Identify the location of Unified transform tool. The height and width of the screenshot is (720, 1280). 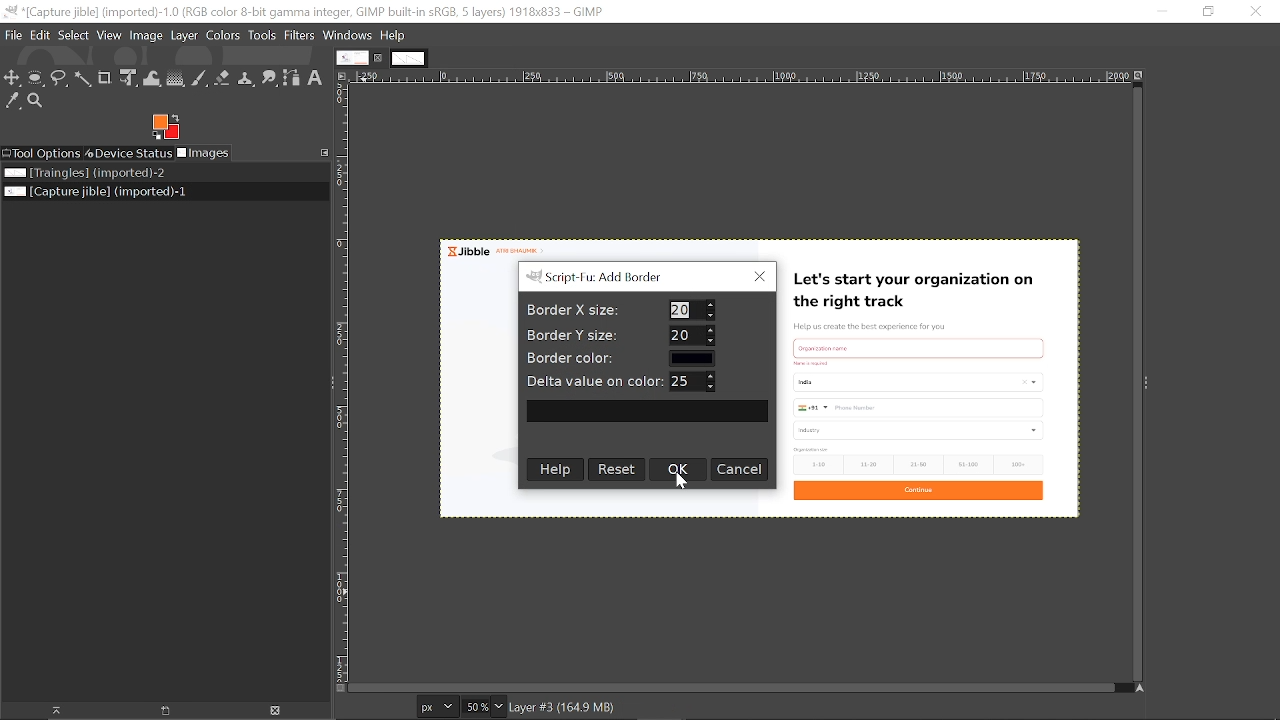
(128, 79).